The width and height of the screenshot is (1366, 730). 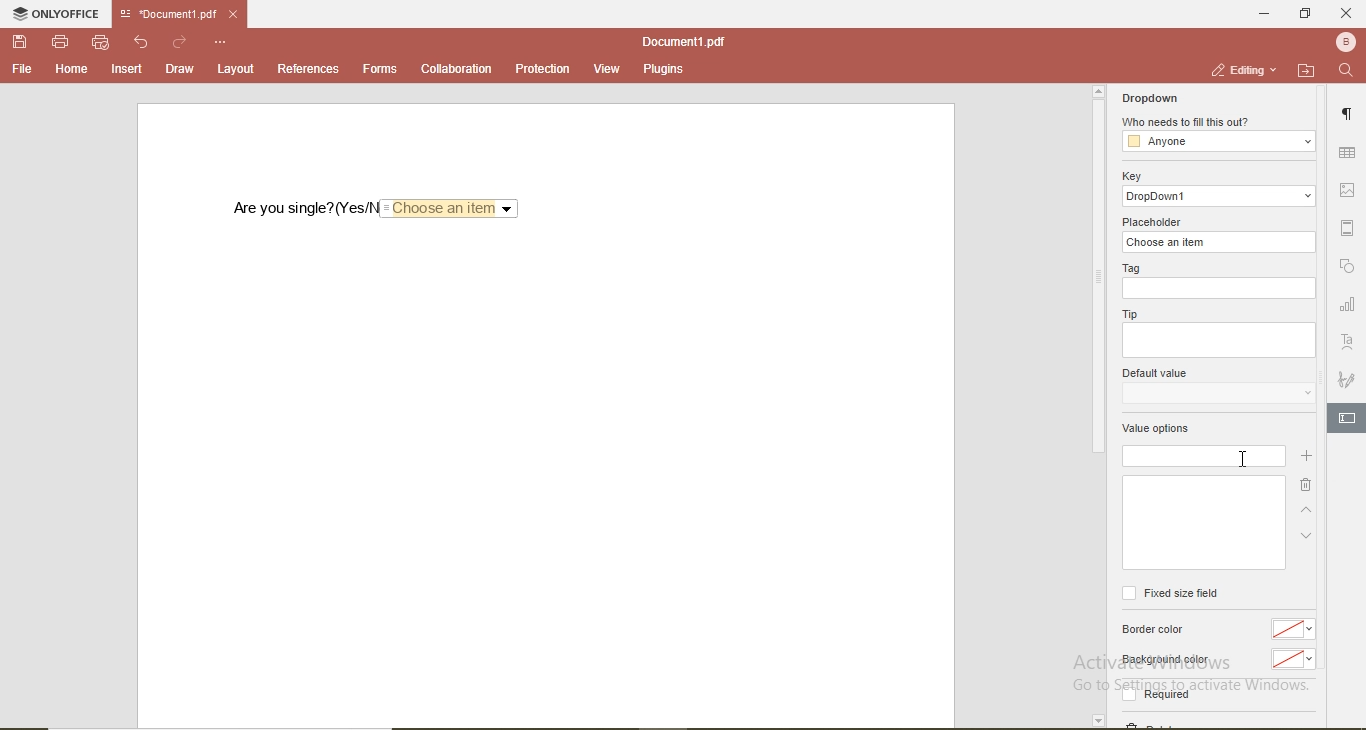 What do you see at coordinates (20, 42) in the screenshot?
I see `save` at bounding box center [20, 42].